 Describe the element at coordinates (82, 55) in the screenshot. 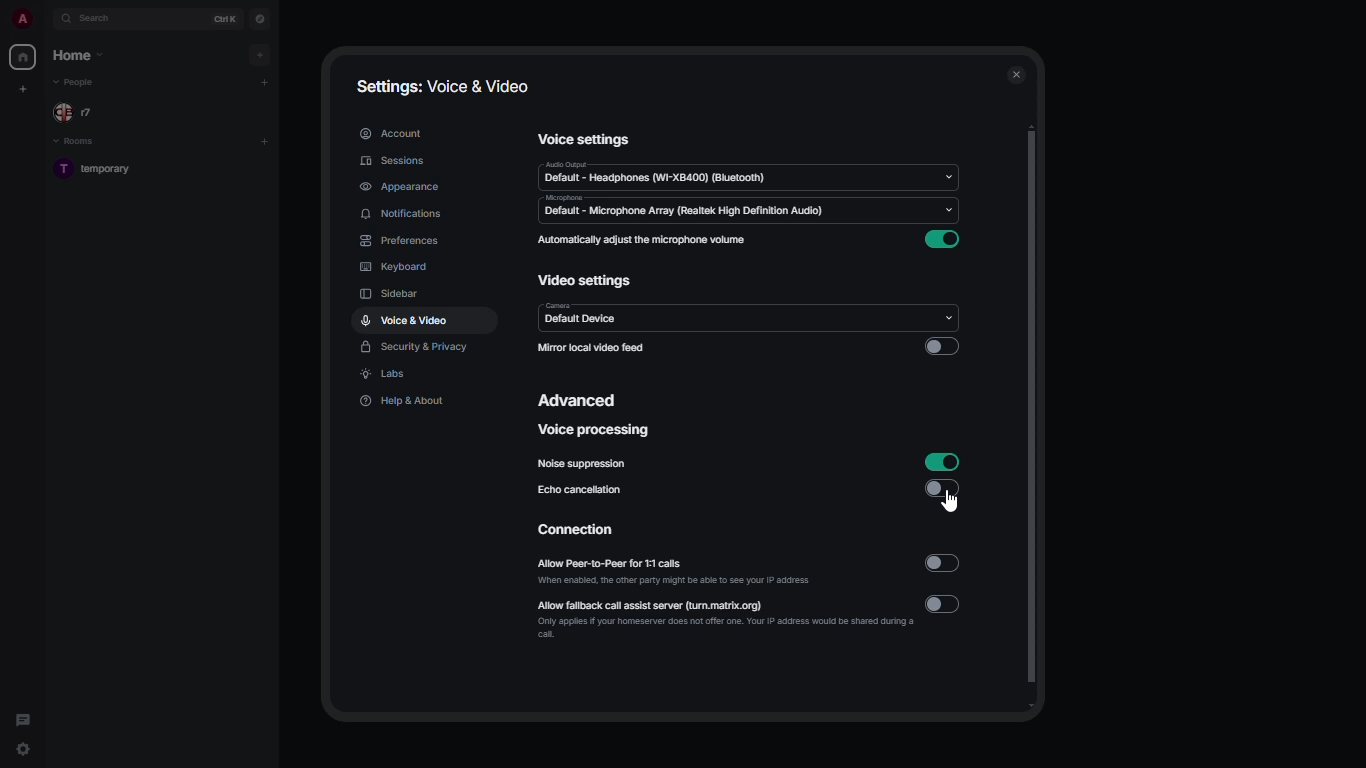

I see `home` at that location.